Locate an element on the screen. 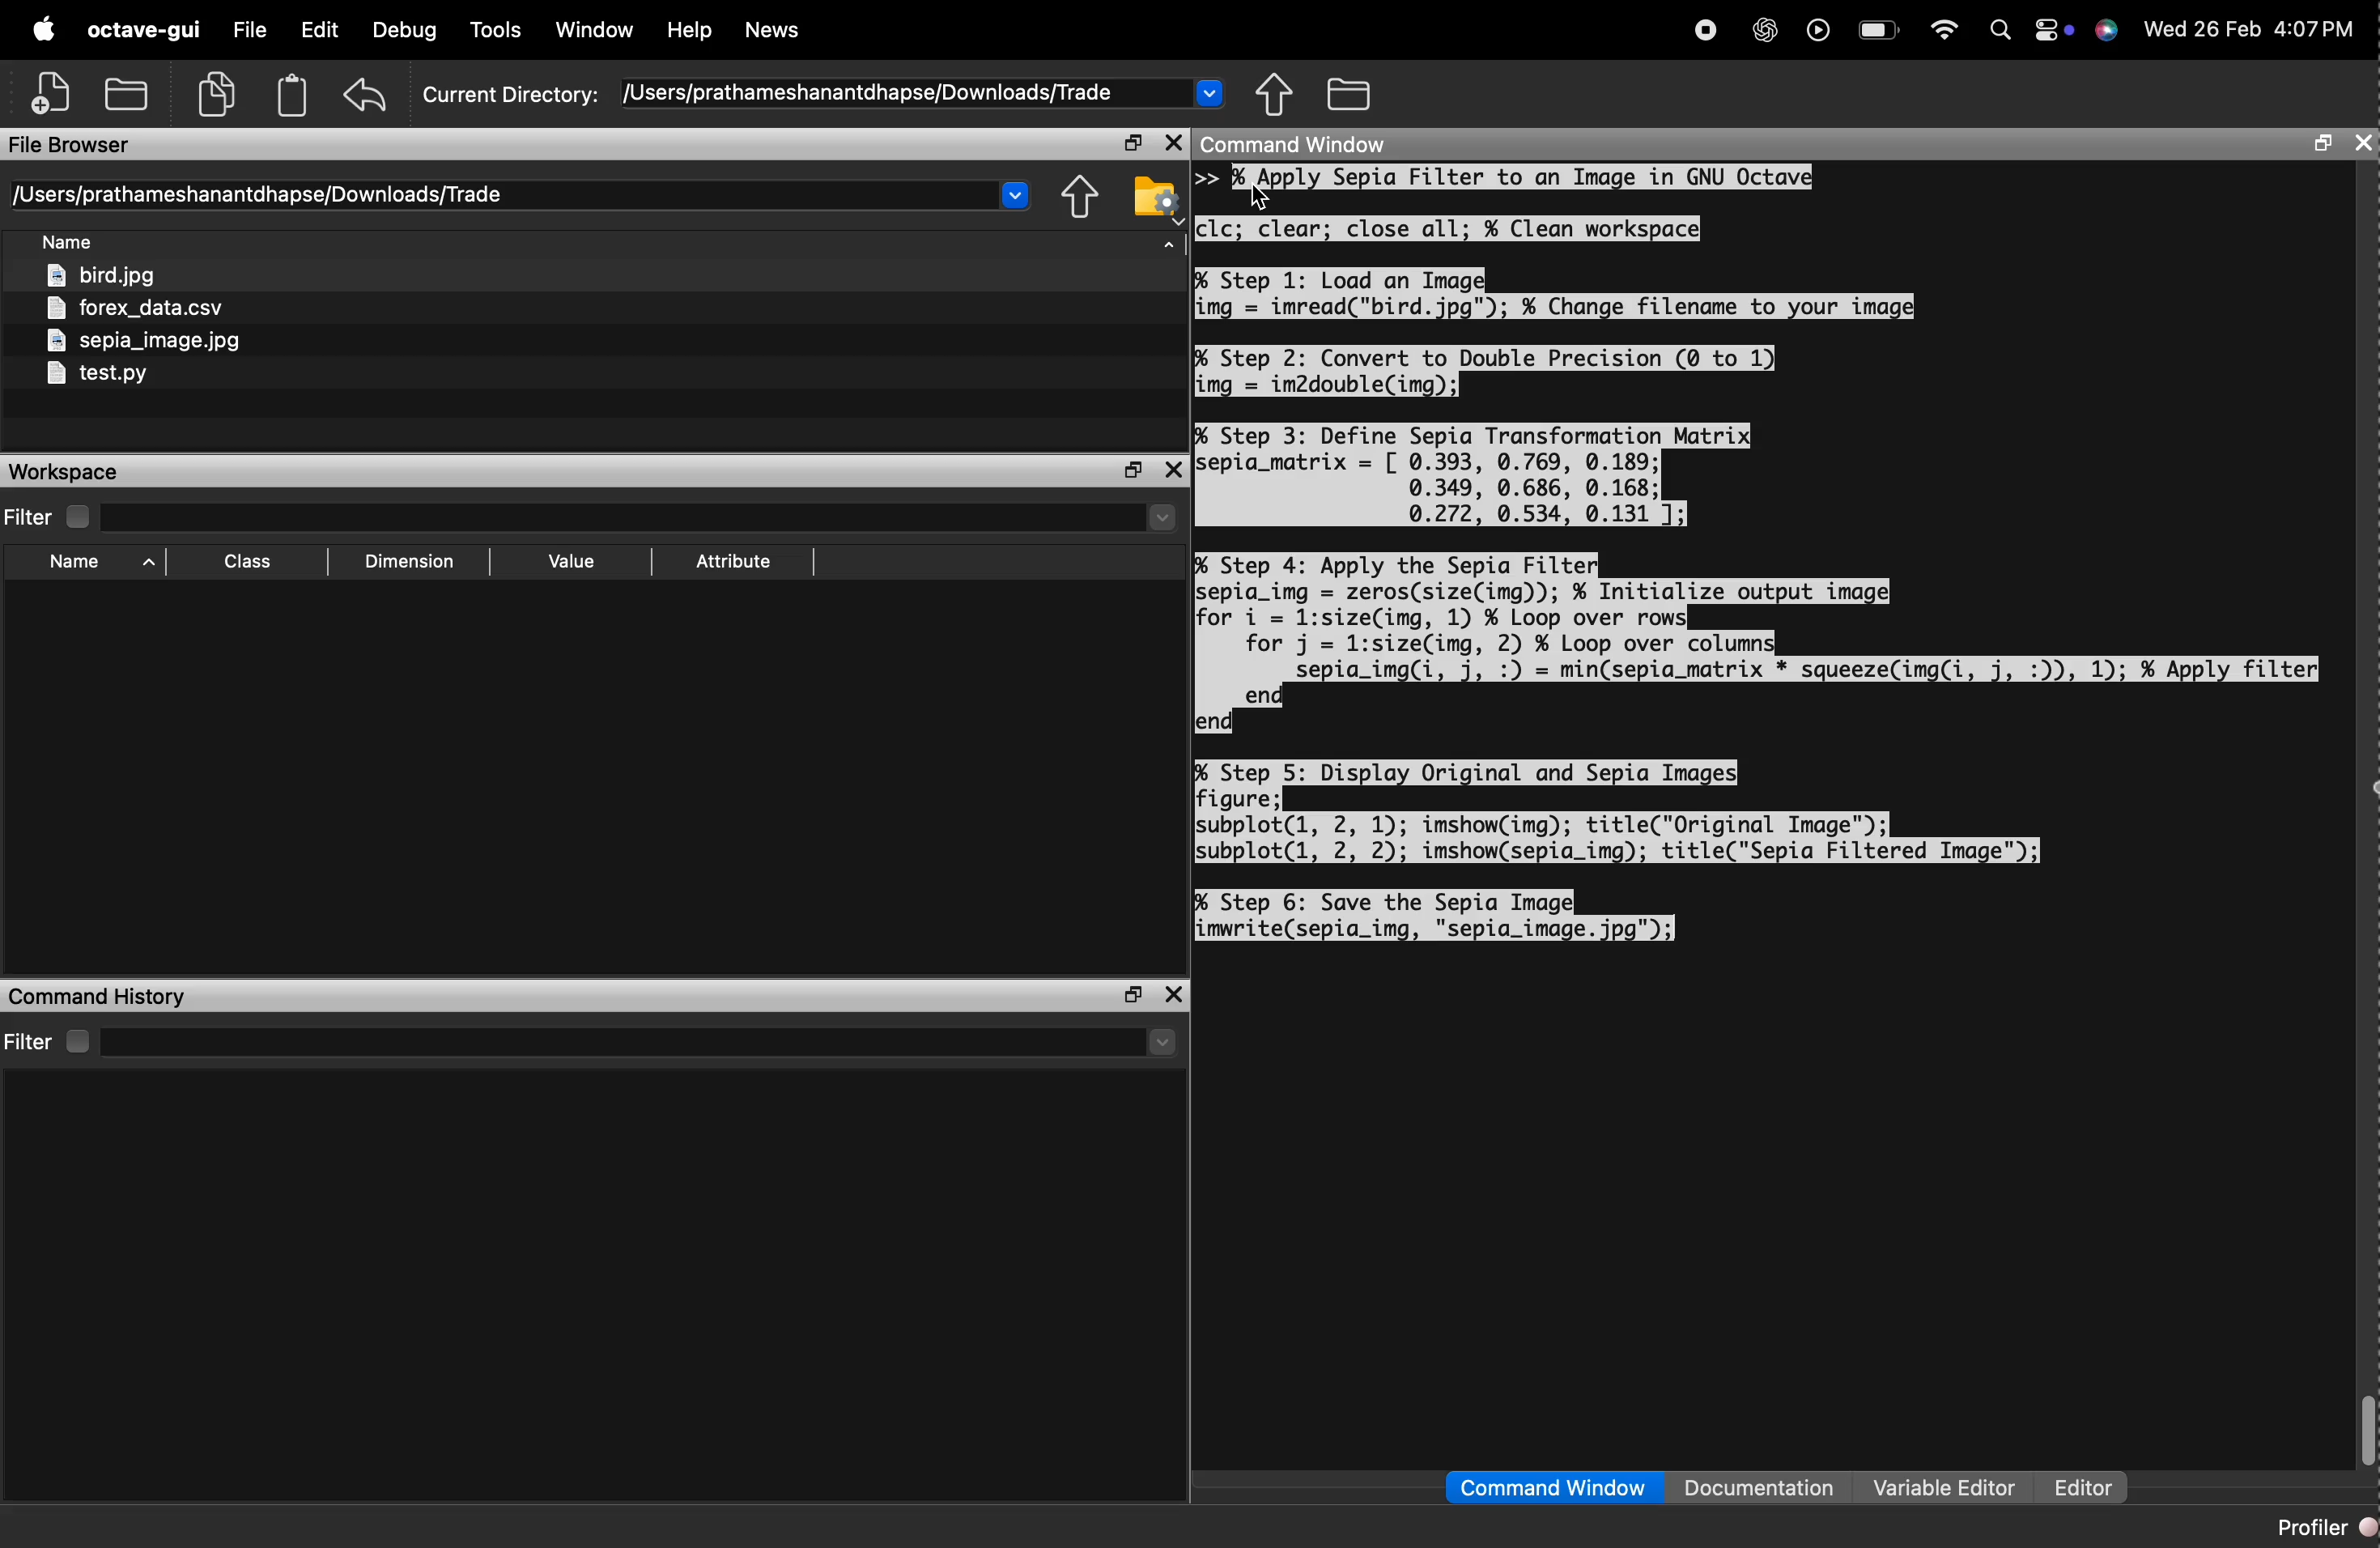 This screenshot has width=2380, height=1548. add folder is located at coordinates (125, 95).